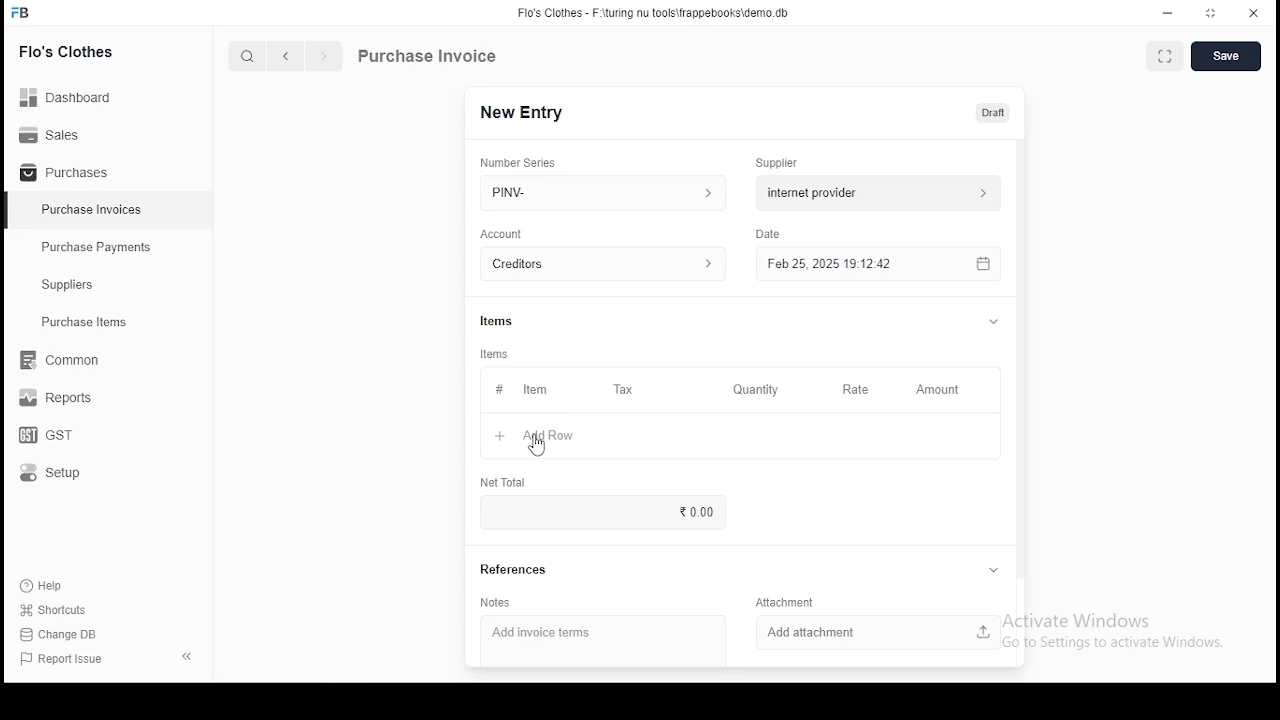 This screenshot has width=1280, height=720. I want to click on report issue, so click(64, 660).